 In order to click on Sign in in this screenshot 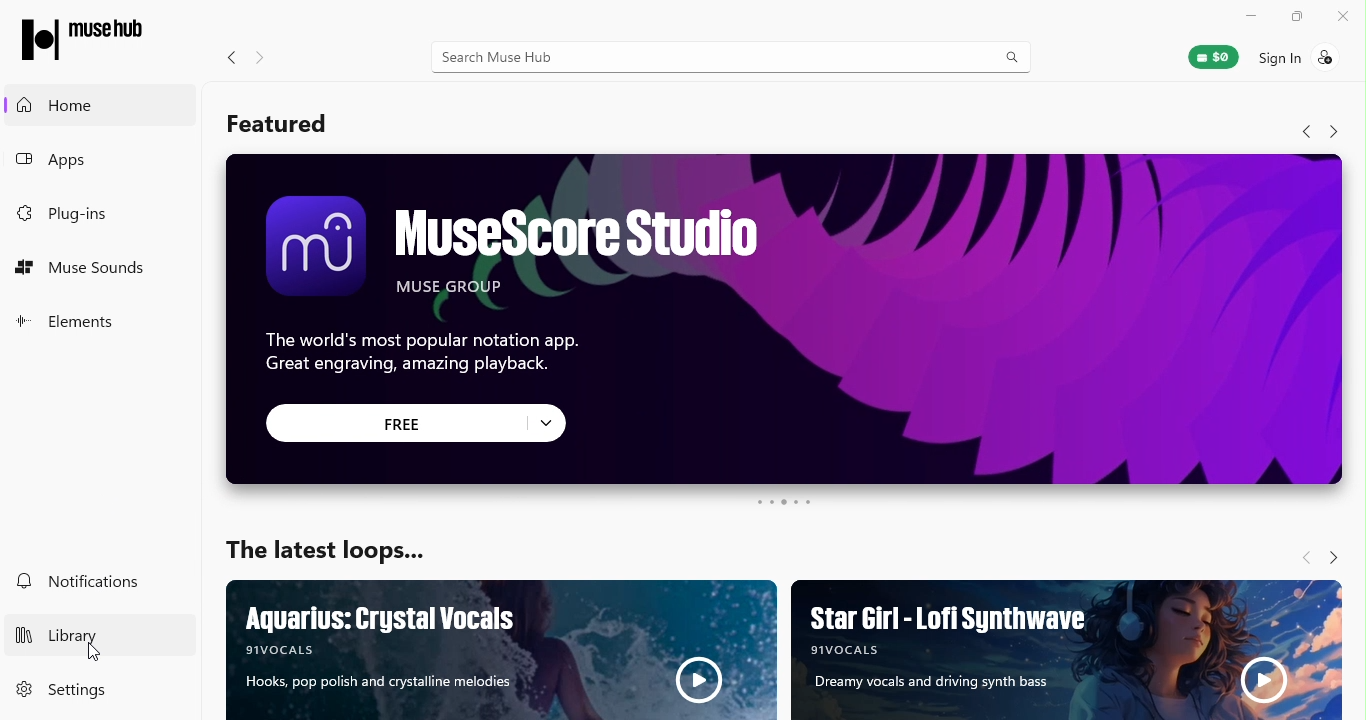, I will do `click(1294, 59)`.